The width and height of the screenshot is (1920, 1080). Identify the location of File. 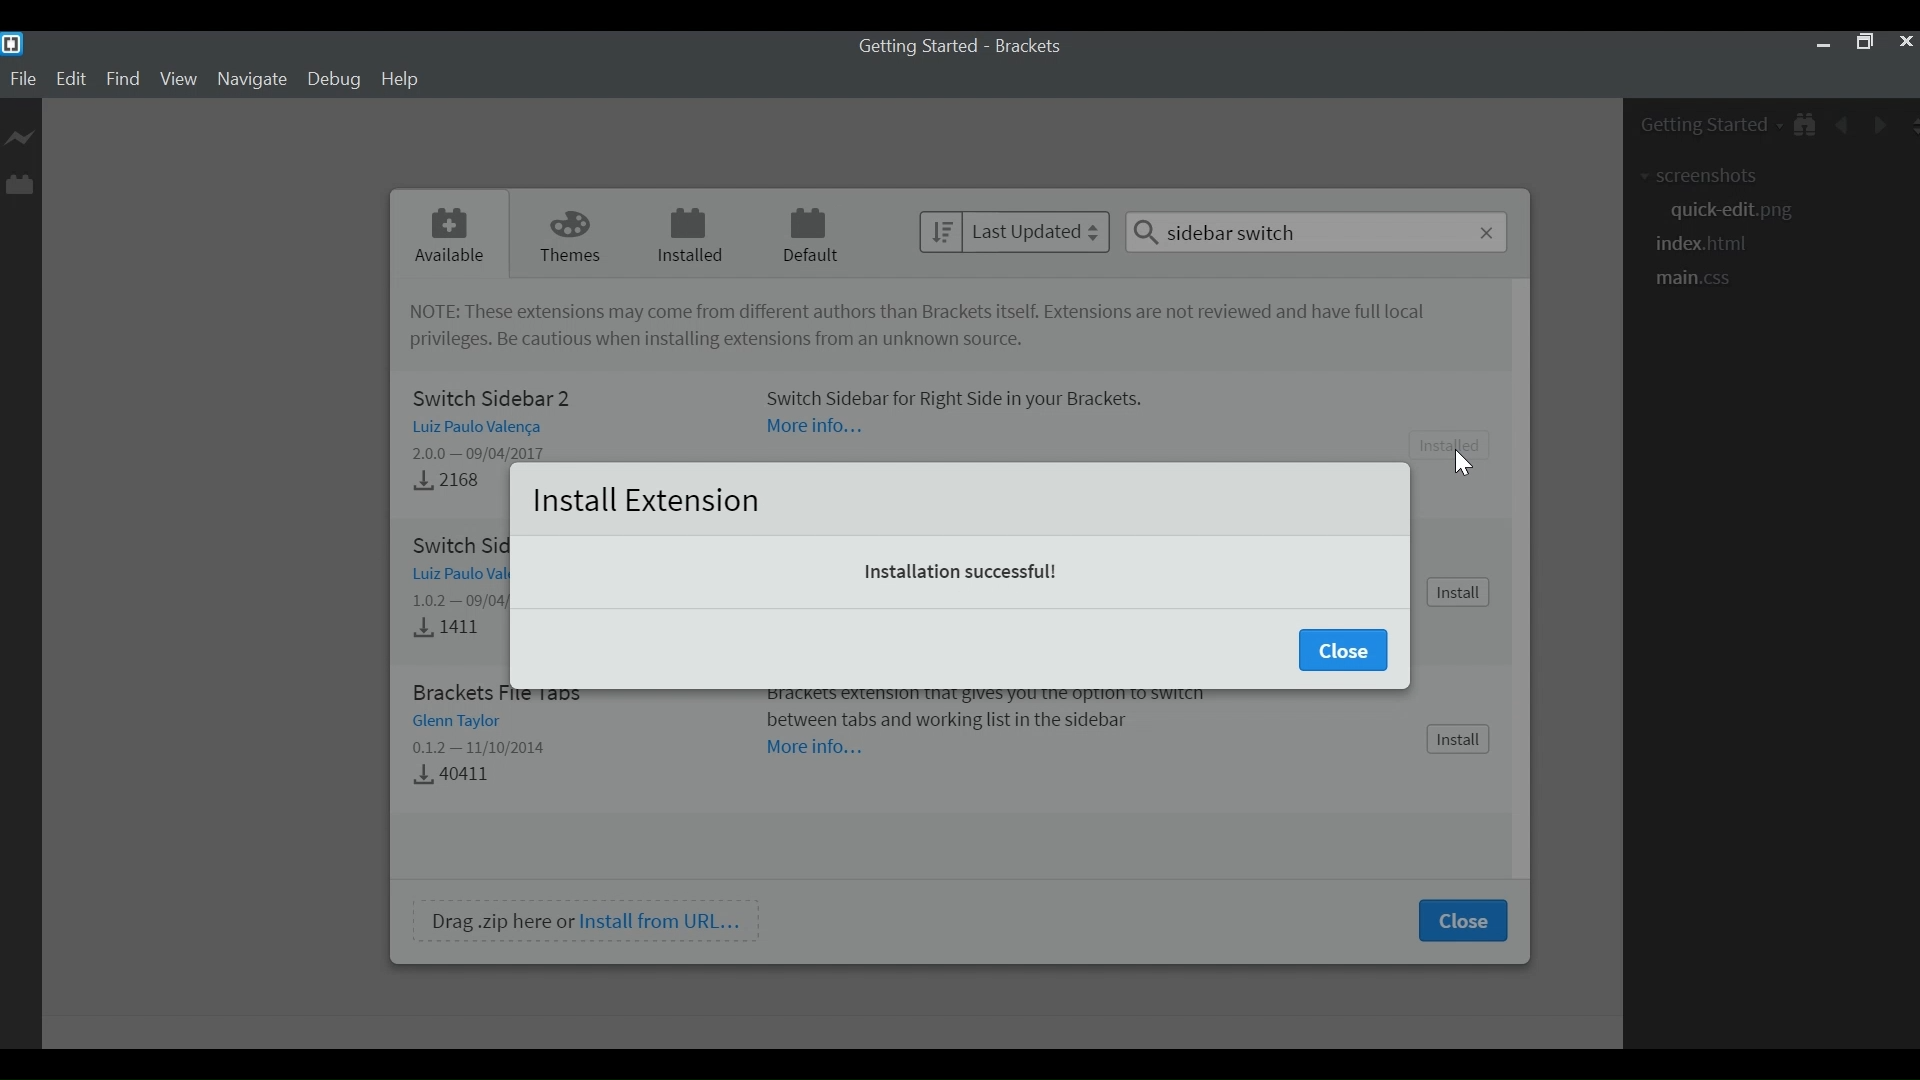
(22, 79).